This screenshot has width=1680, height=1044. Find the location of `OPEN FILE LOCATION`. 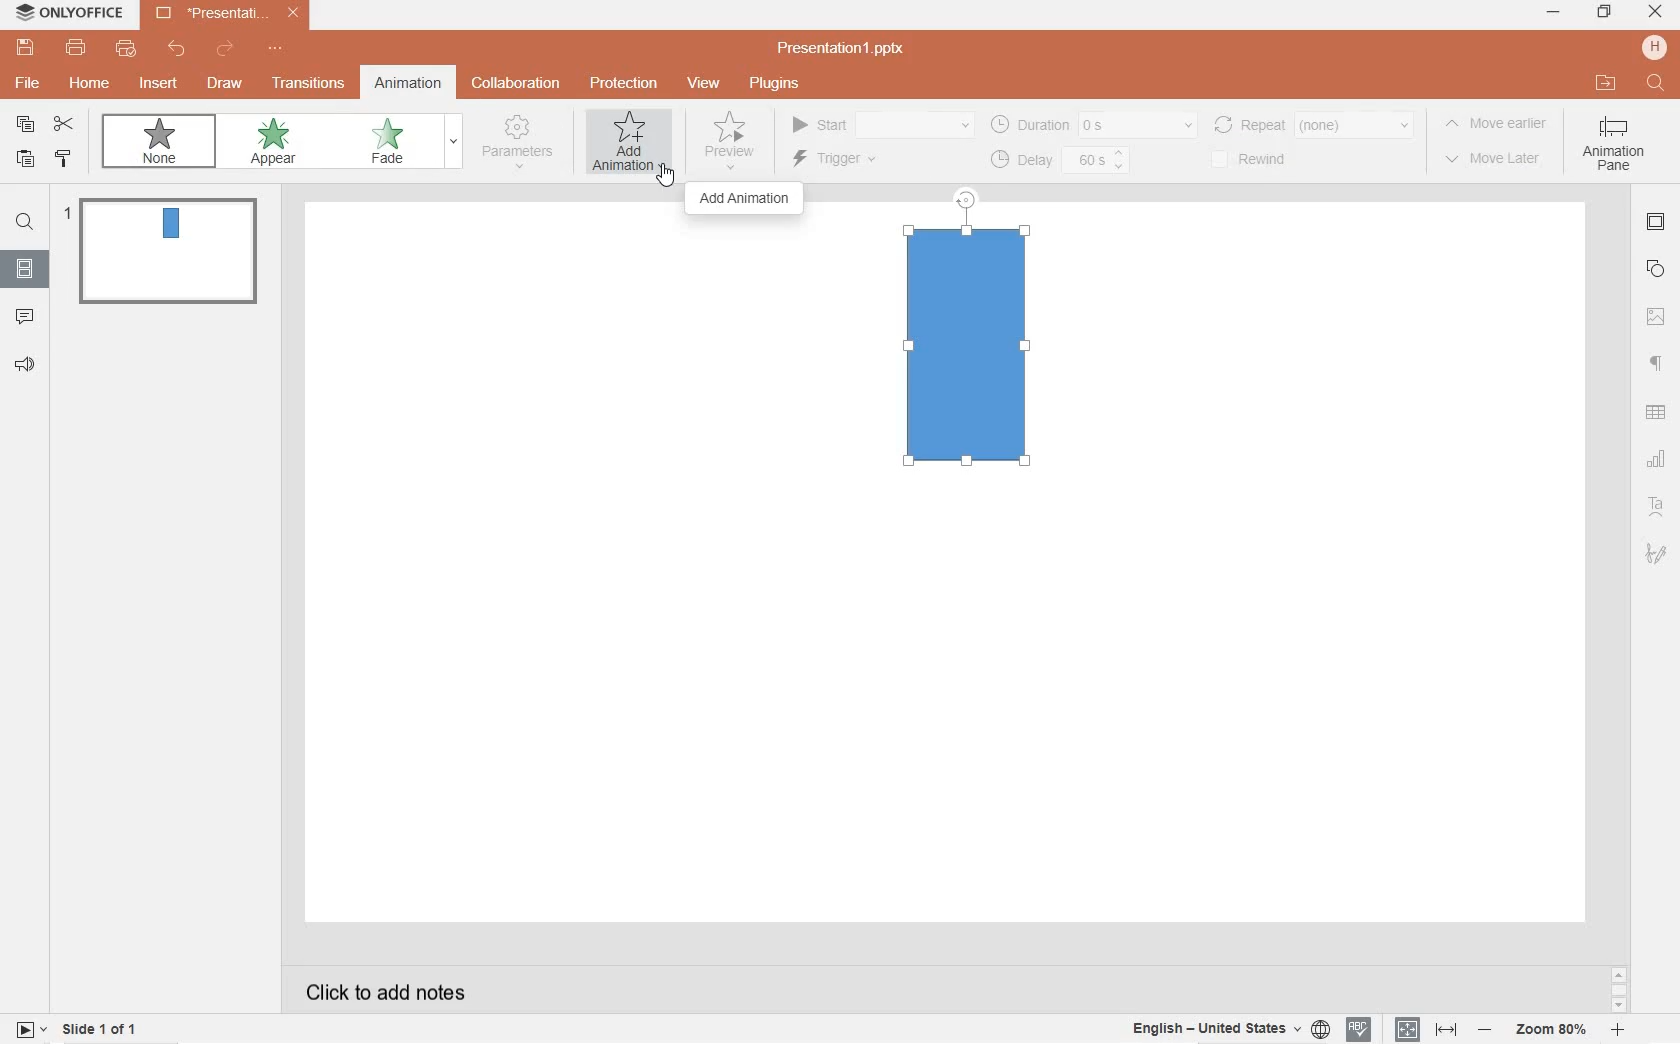

OPEN FILE LOCATION is located at coordinates (1607, 83).